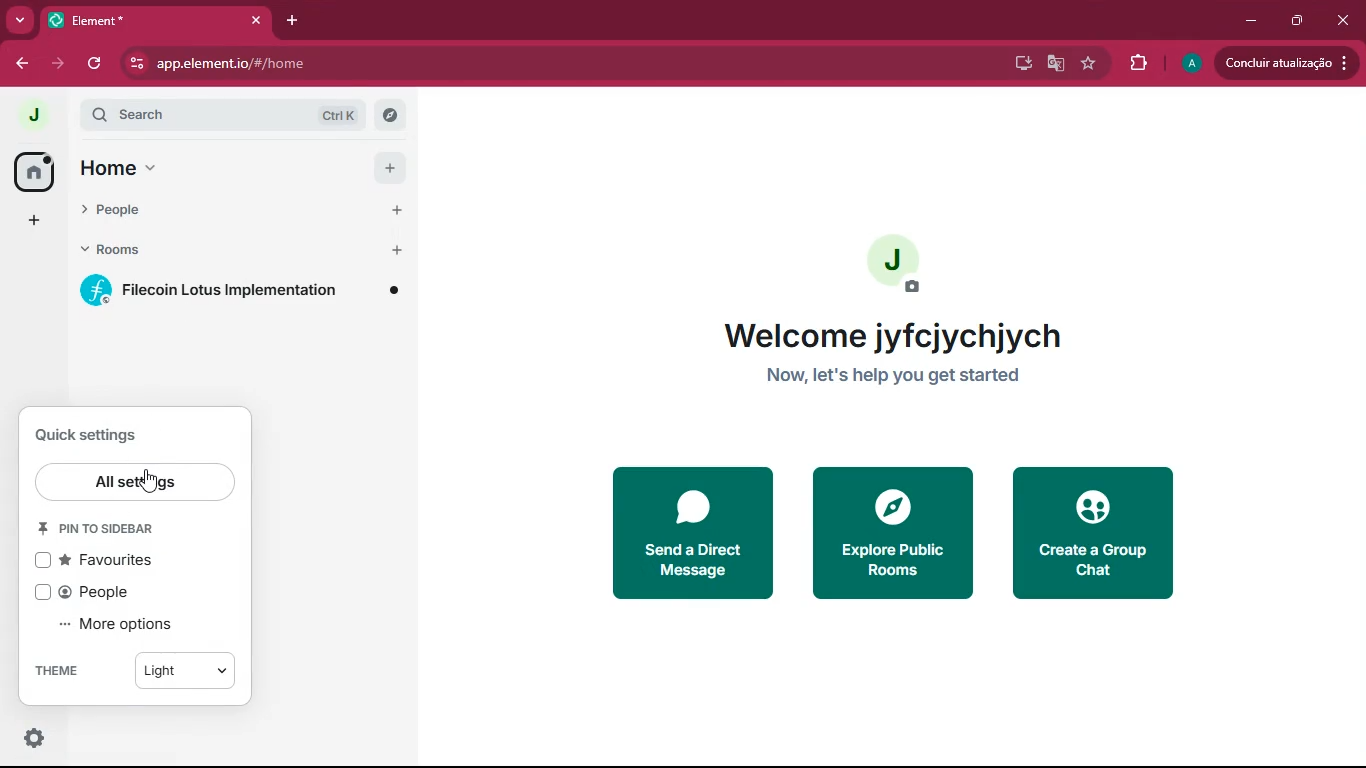  What do you see at coordinates (225, 117) in the screenshot?
I see `search` at bounding box center [225, 117].